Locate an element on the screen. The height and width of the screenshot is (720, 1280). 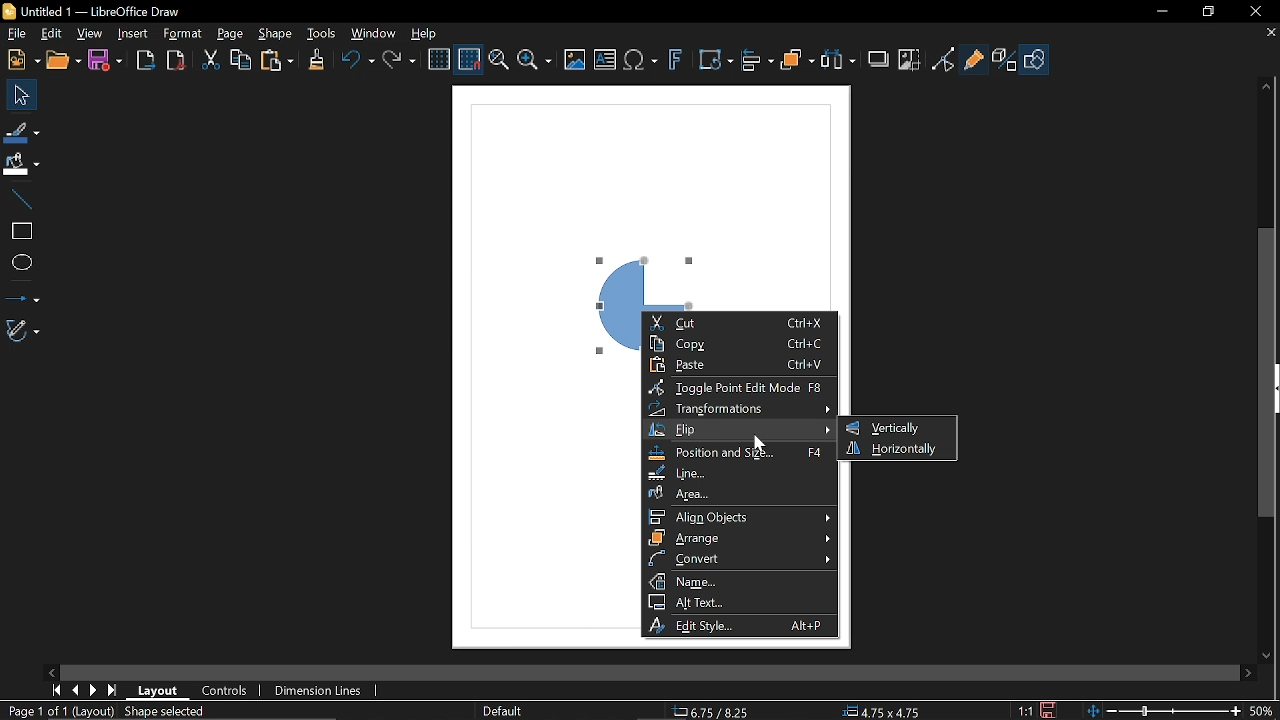
Fill color is located at coordinates (21, 164).